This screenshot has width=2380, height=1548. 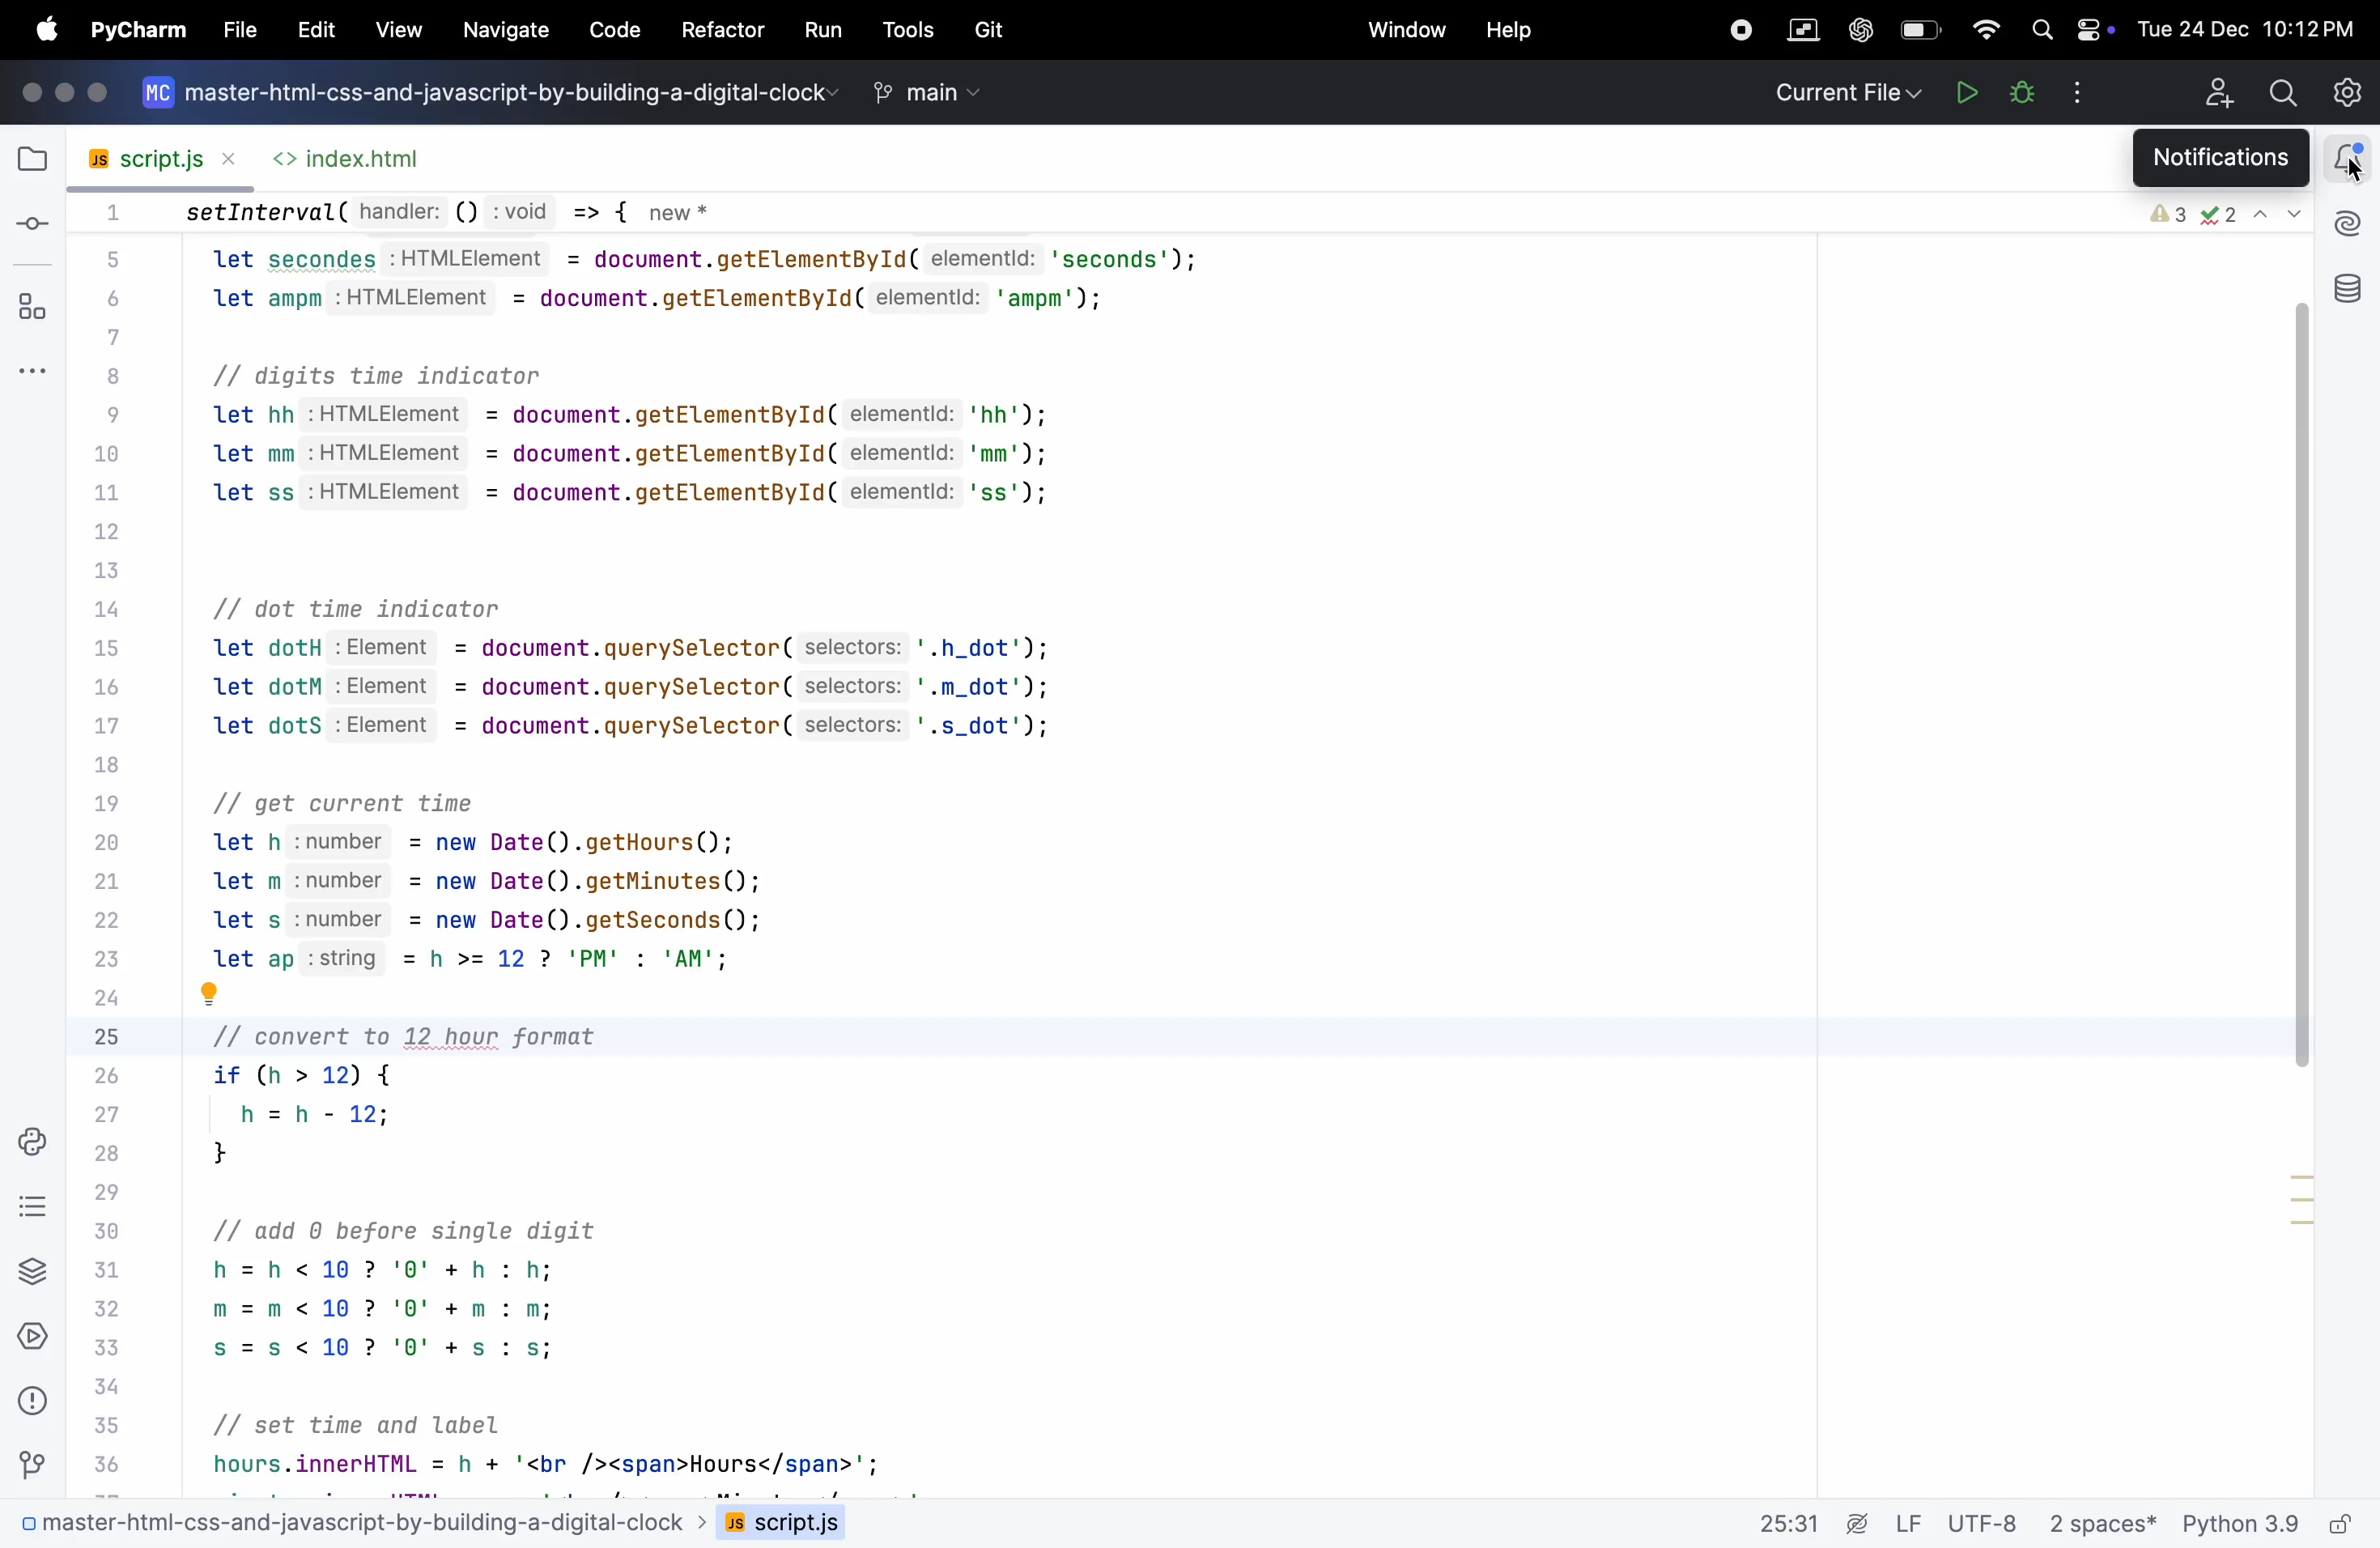 I want to click on chatgpt, so click(x=1858, y=28).